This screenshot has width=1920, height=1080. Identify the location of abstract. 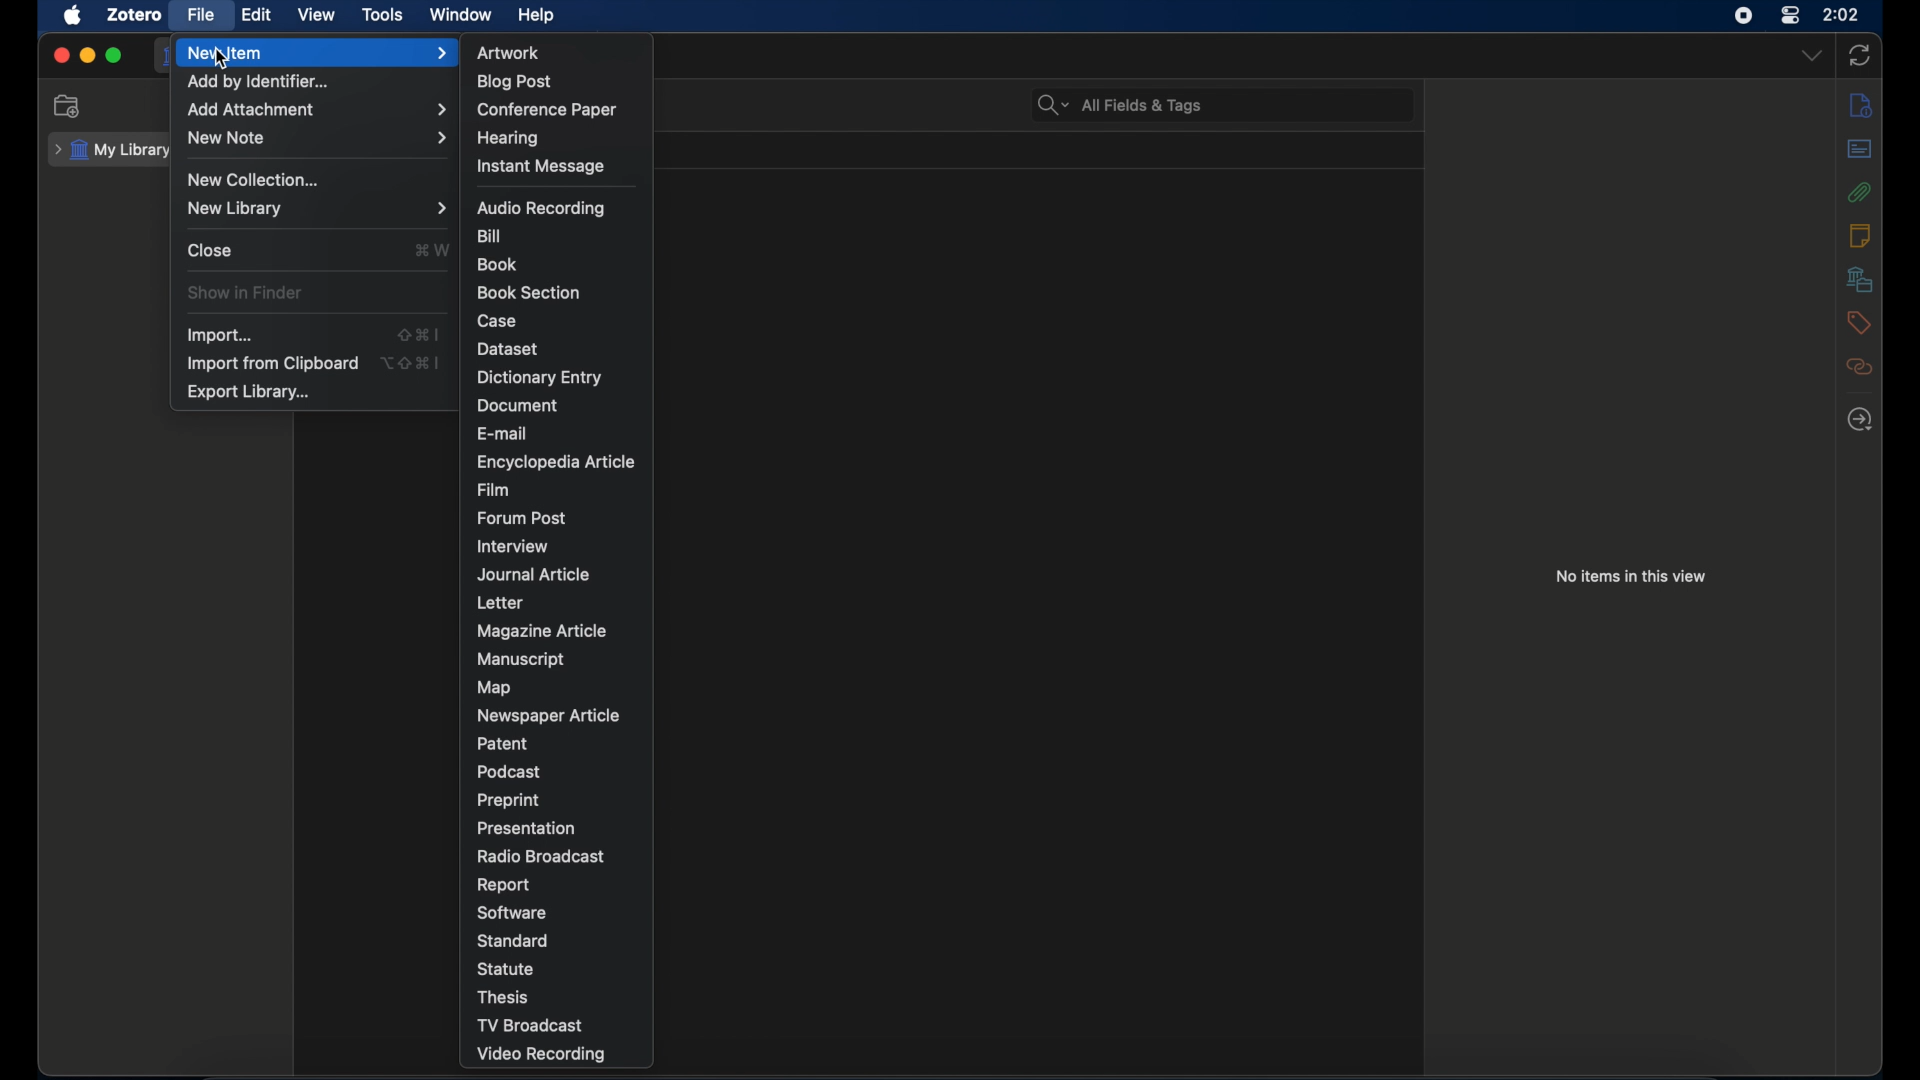
(1859, 148).